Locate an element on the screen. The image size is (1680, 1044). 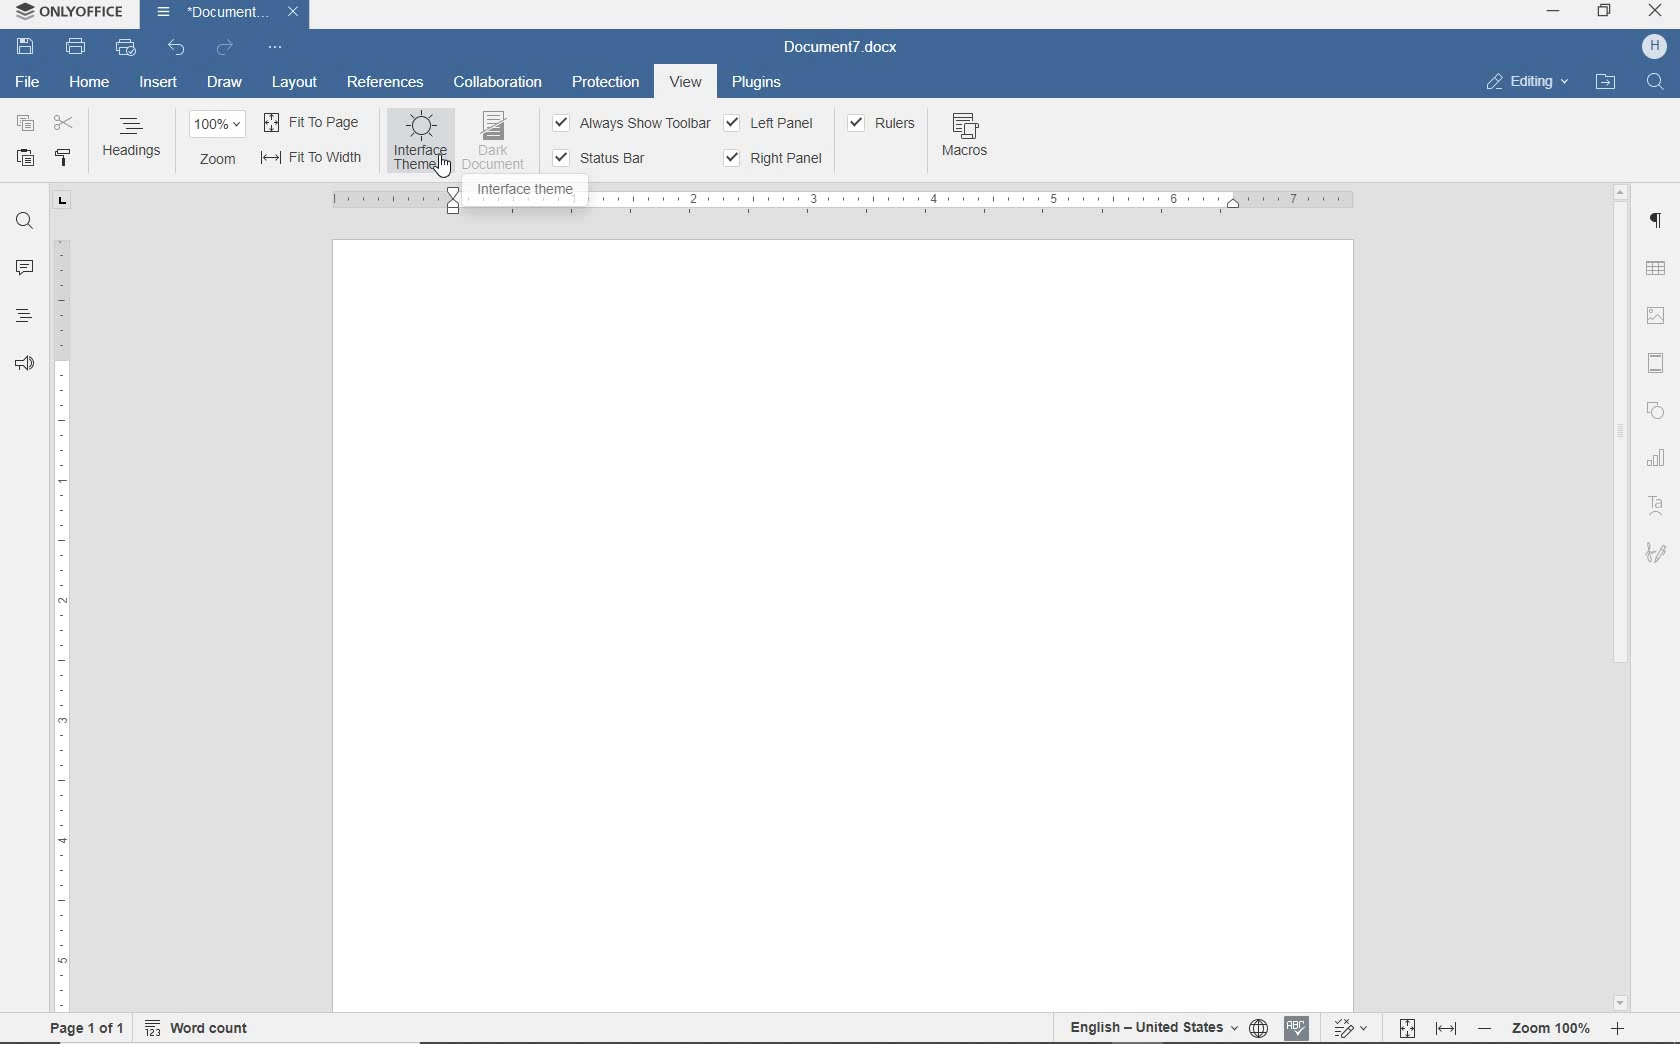
HEADER & FOOTER is located at coordinates (1656, 362).